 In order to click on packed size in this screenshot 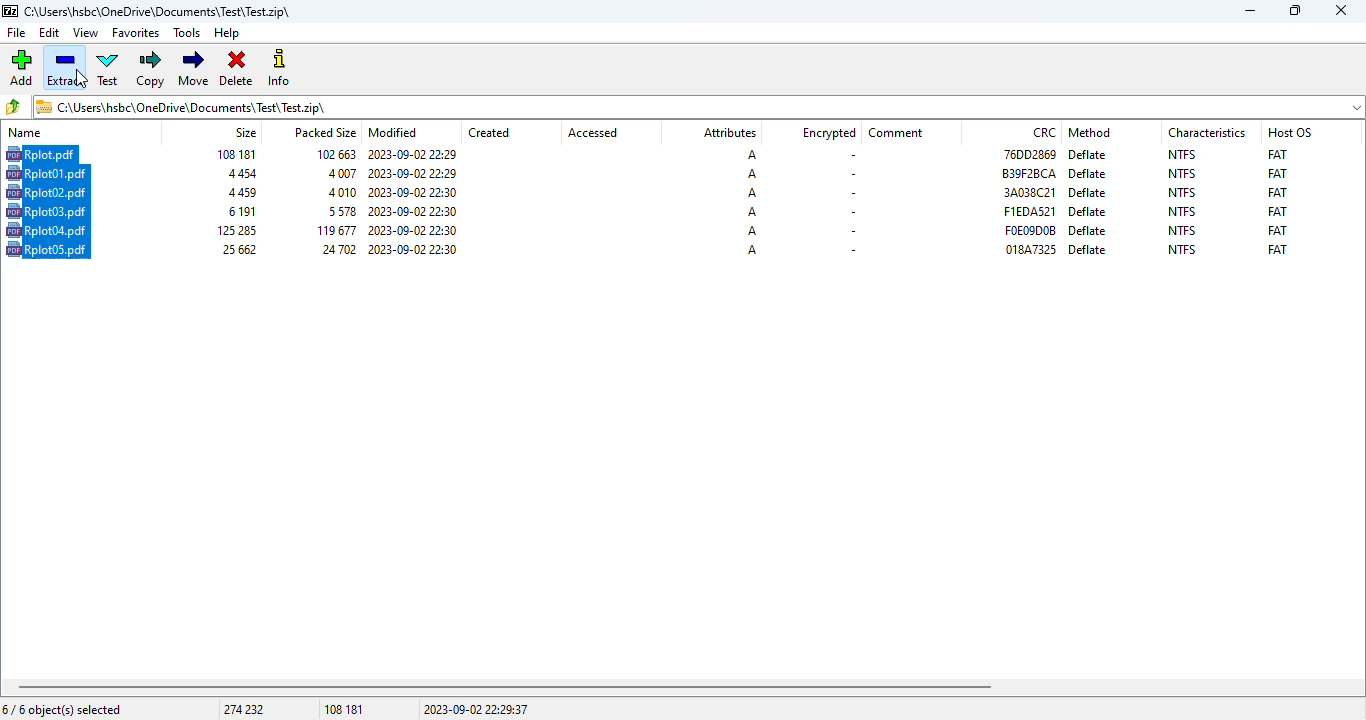, I will do `click(338, 211)`.